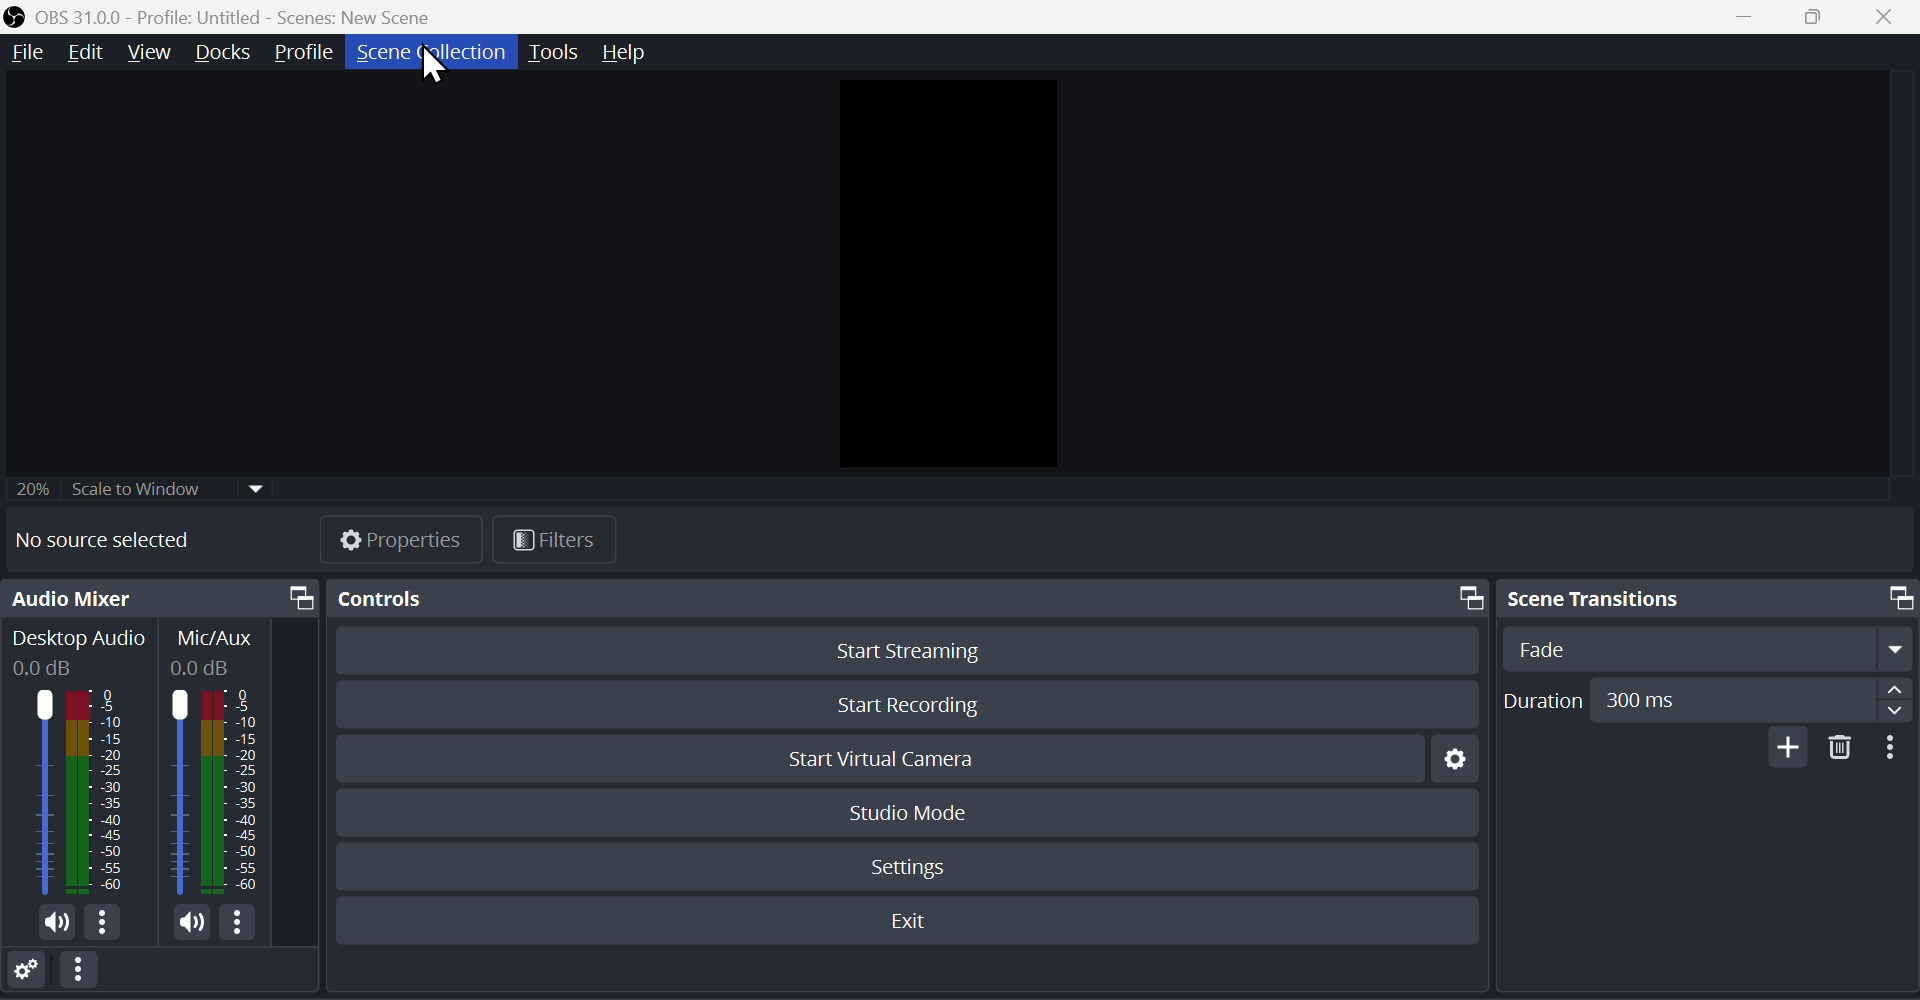  Describe the element at coordinates (221, 651) in the screenshot. I see `Mic/Aux` at that location.